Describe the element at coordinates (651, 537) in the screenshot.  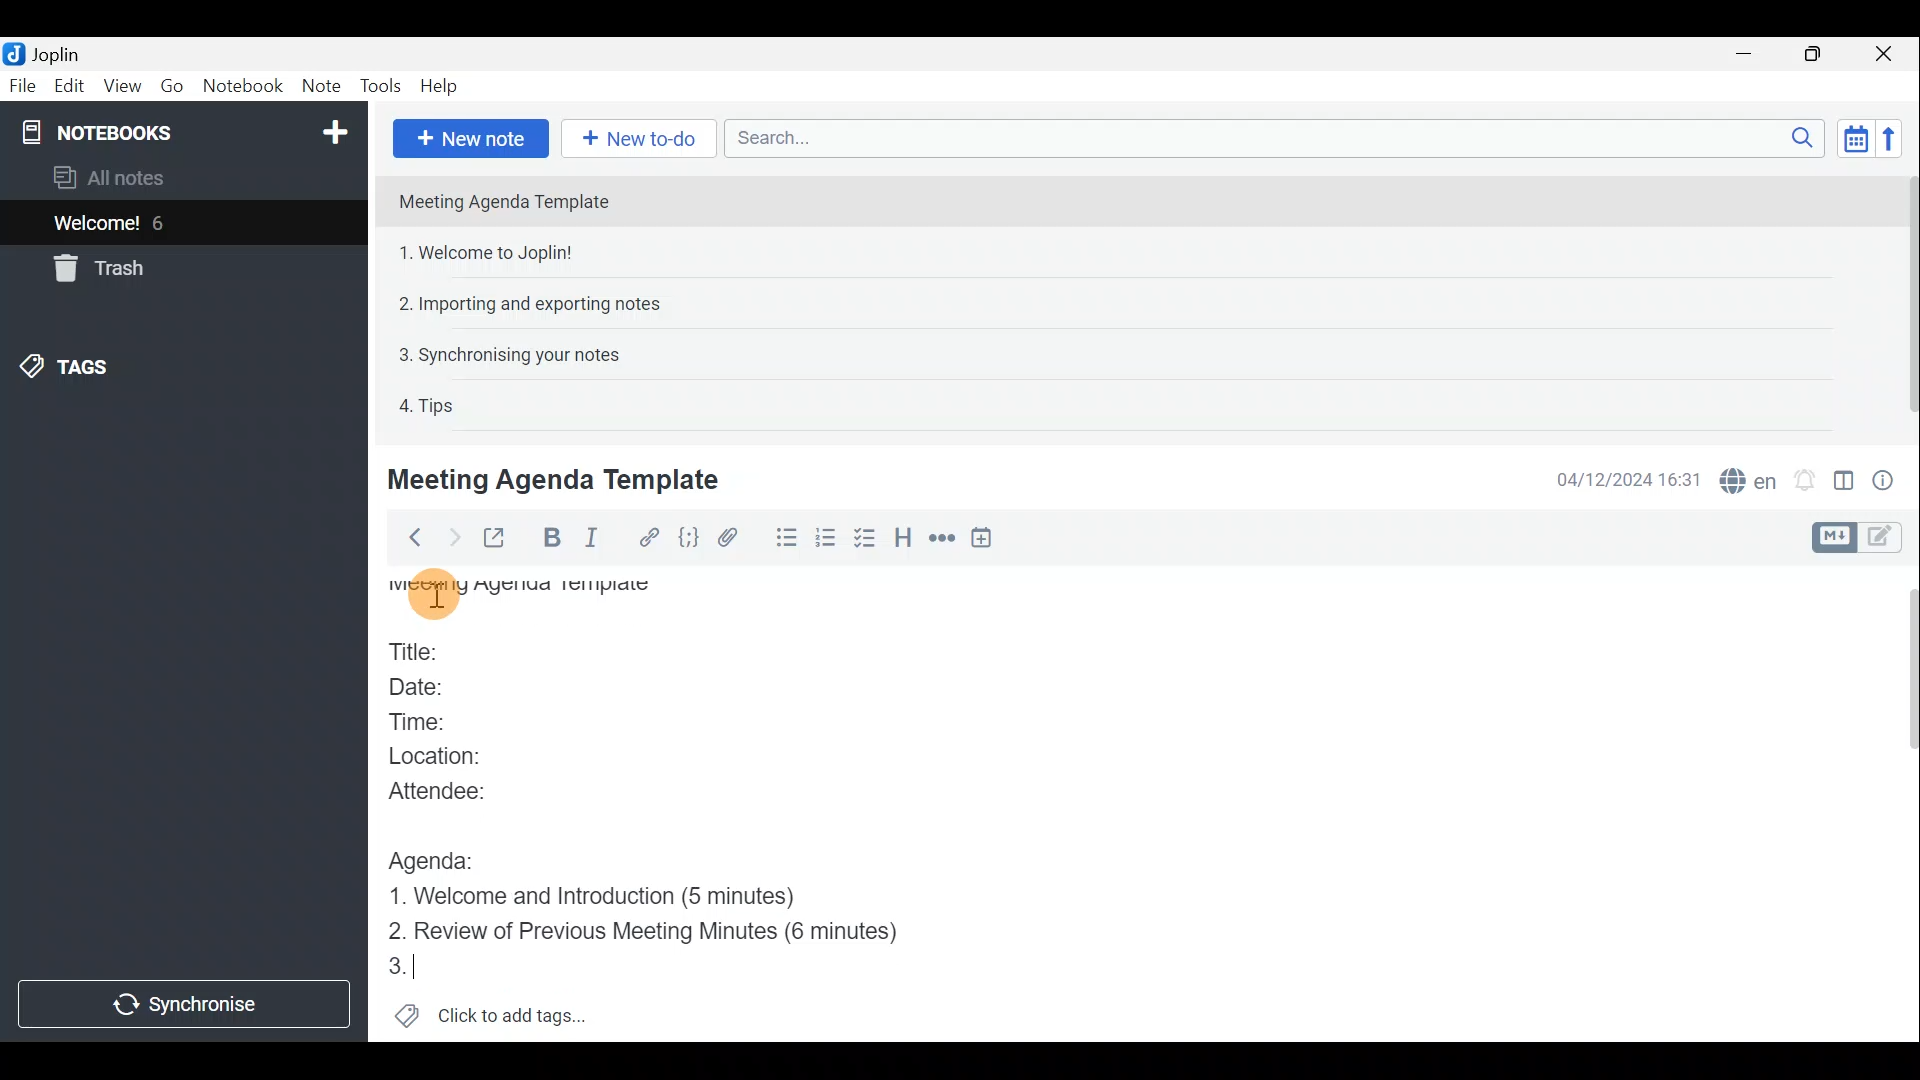
I see `Hyperlink` at that location.